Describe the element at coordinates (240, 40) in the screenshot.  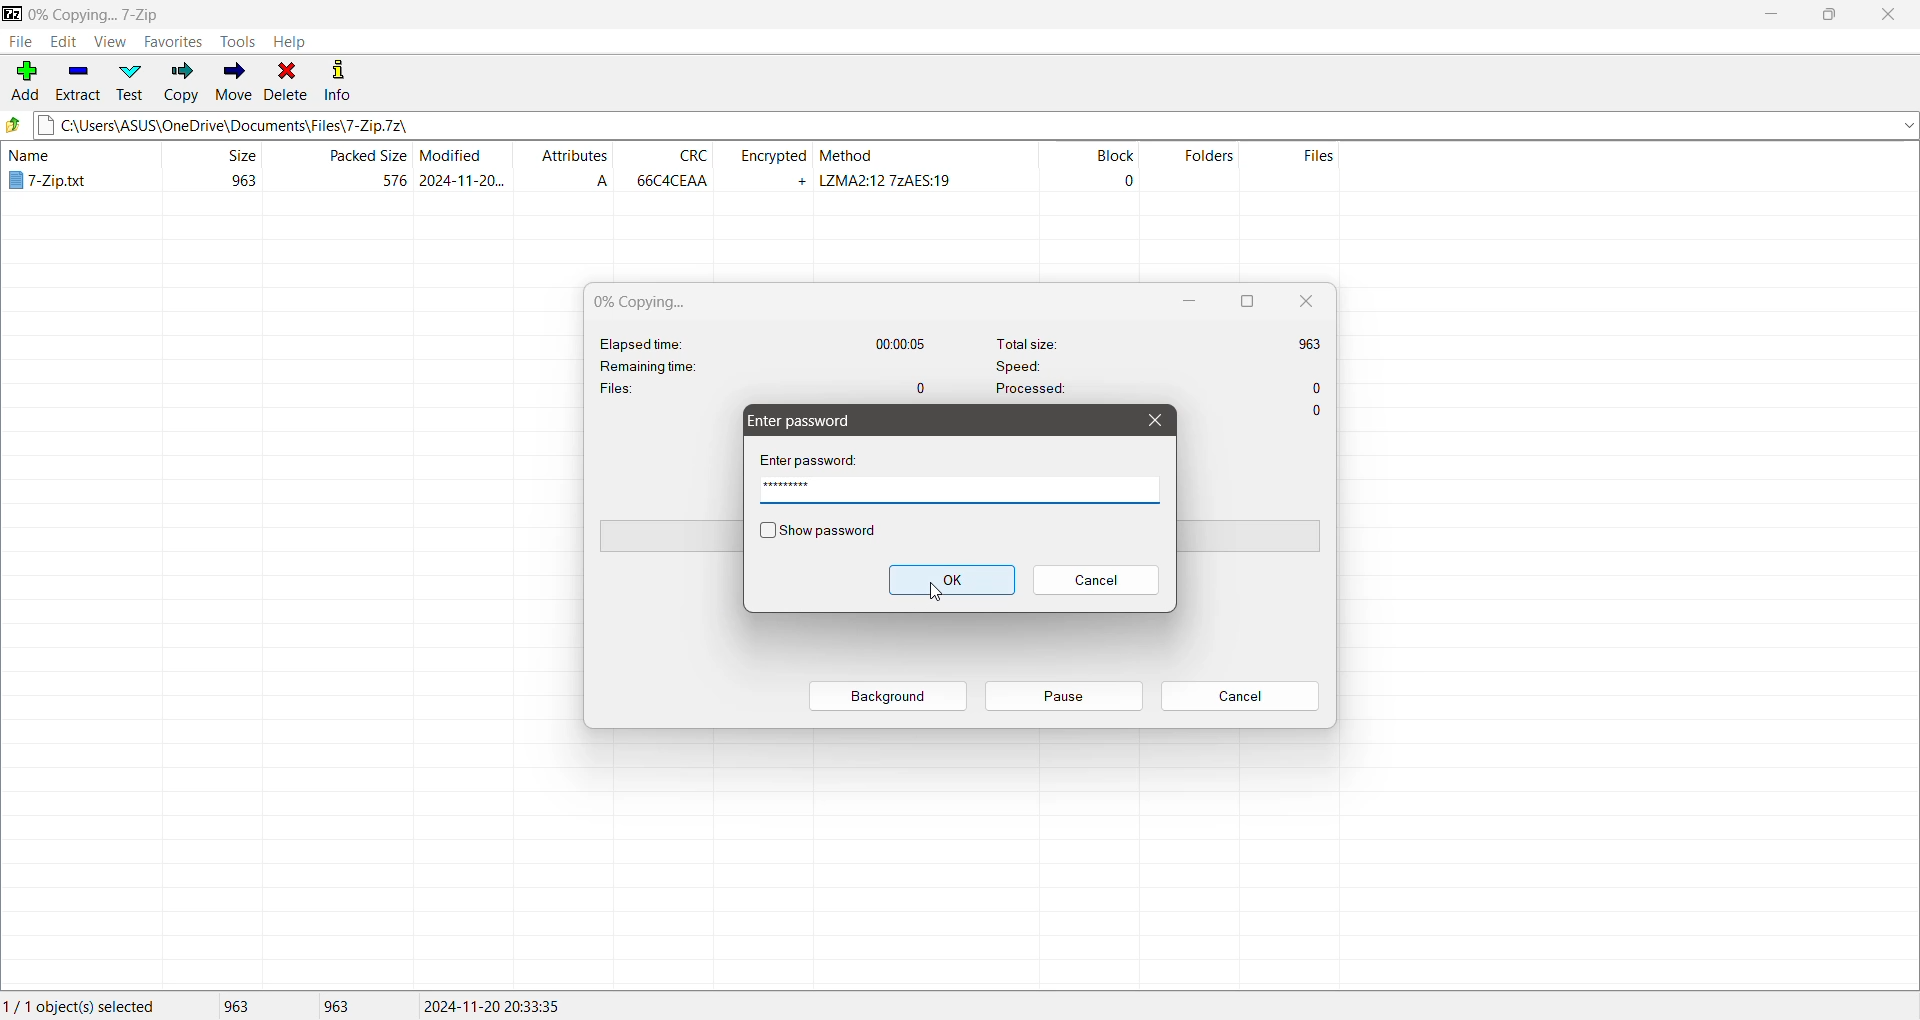
I see `Tools` at that location.